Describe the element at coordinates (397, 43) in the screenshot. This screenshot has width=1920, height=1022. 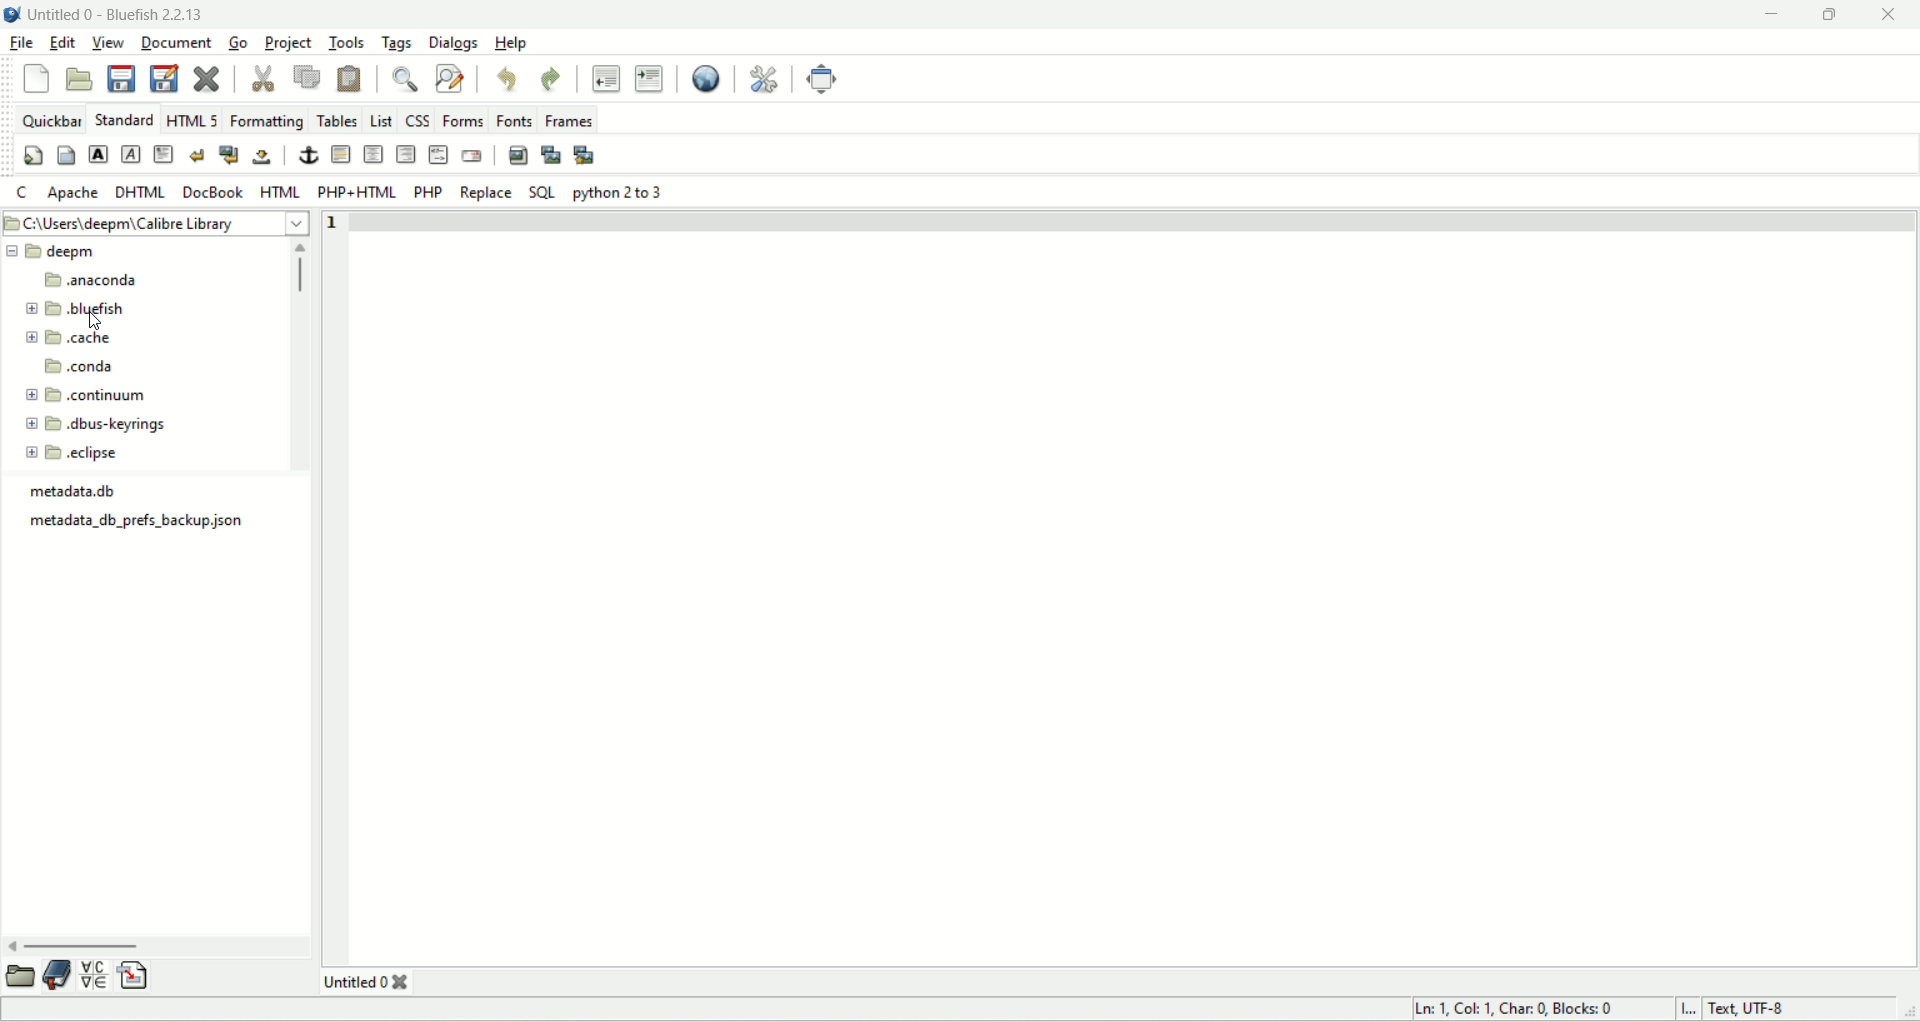
I see `tags` at that location.